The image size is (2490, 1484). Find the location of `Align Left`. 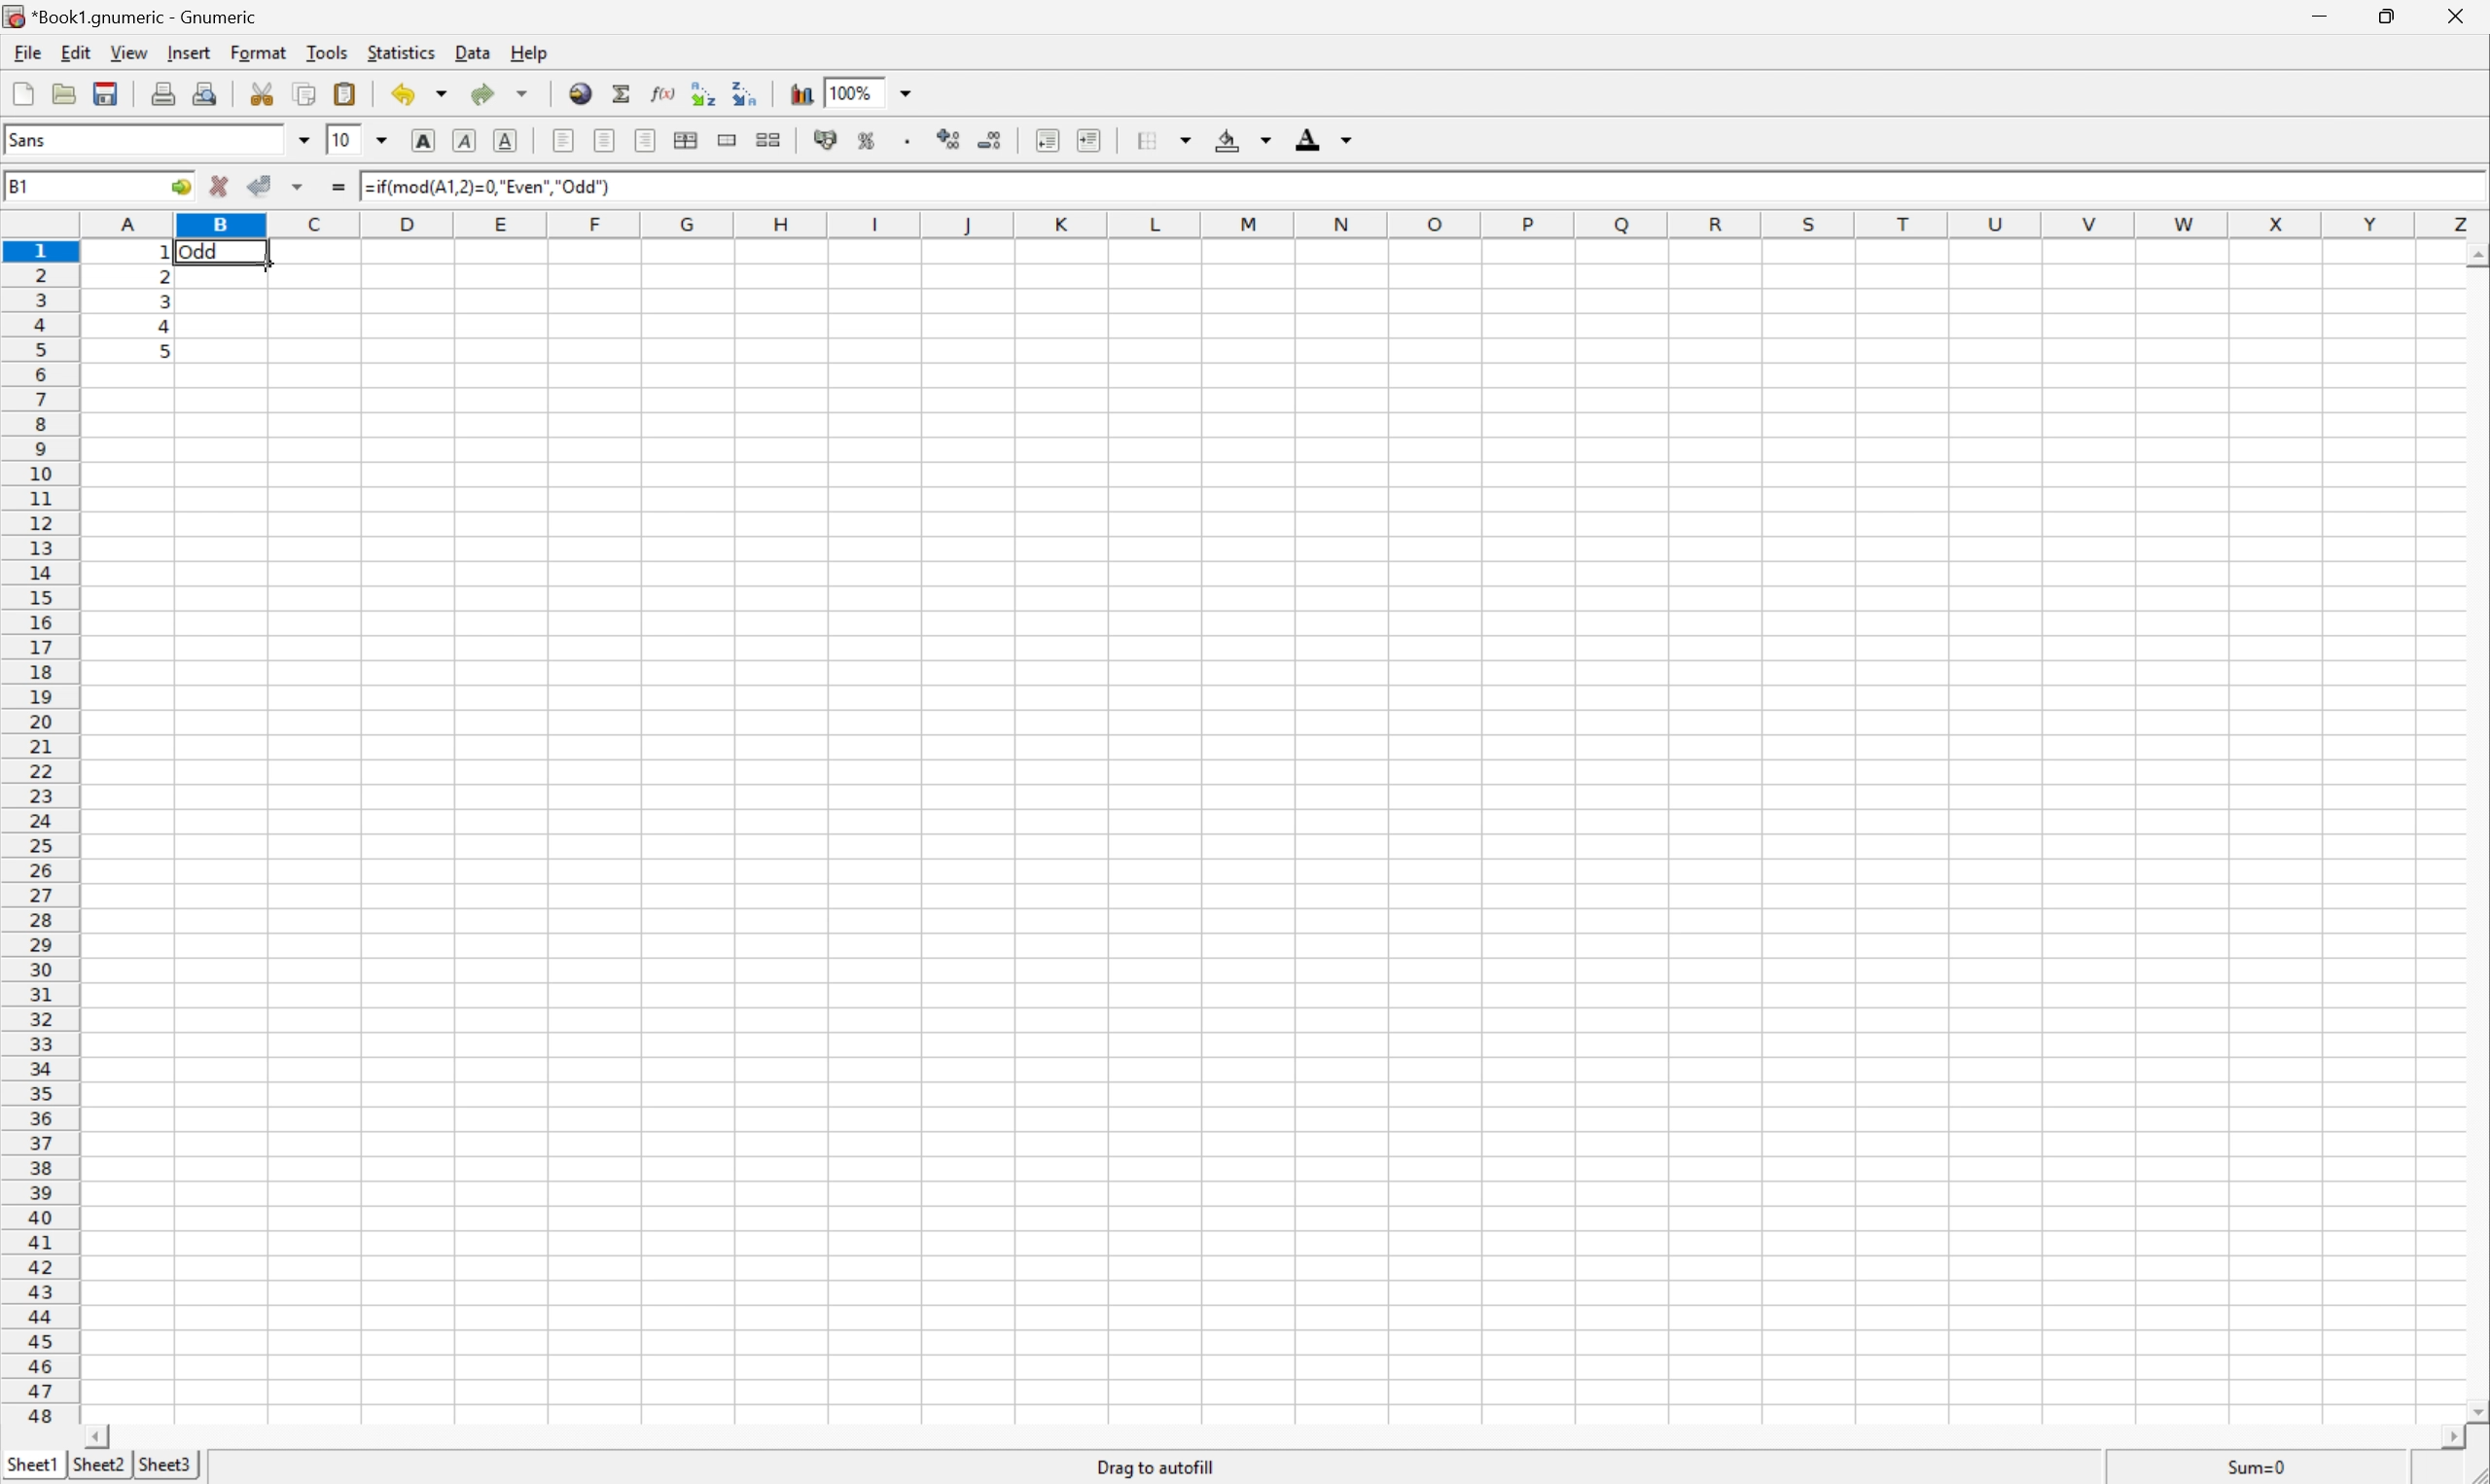

Align Left is located at coordinates (565, 141).